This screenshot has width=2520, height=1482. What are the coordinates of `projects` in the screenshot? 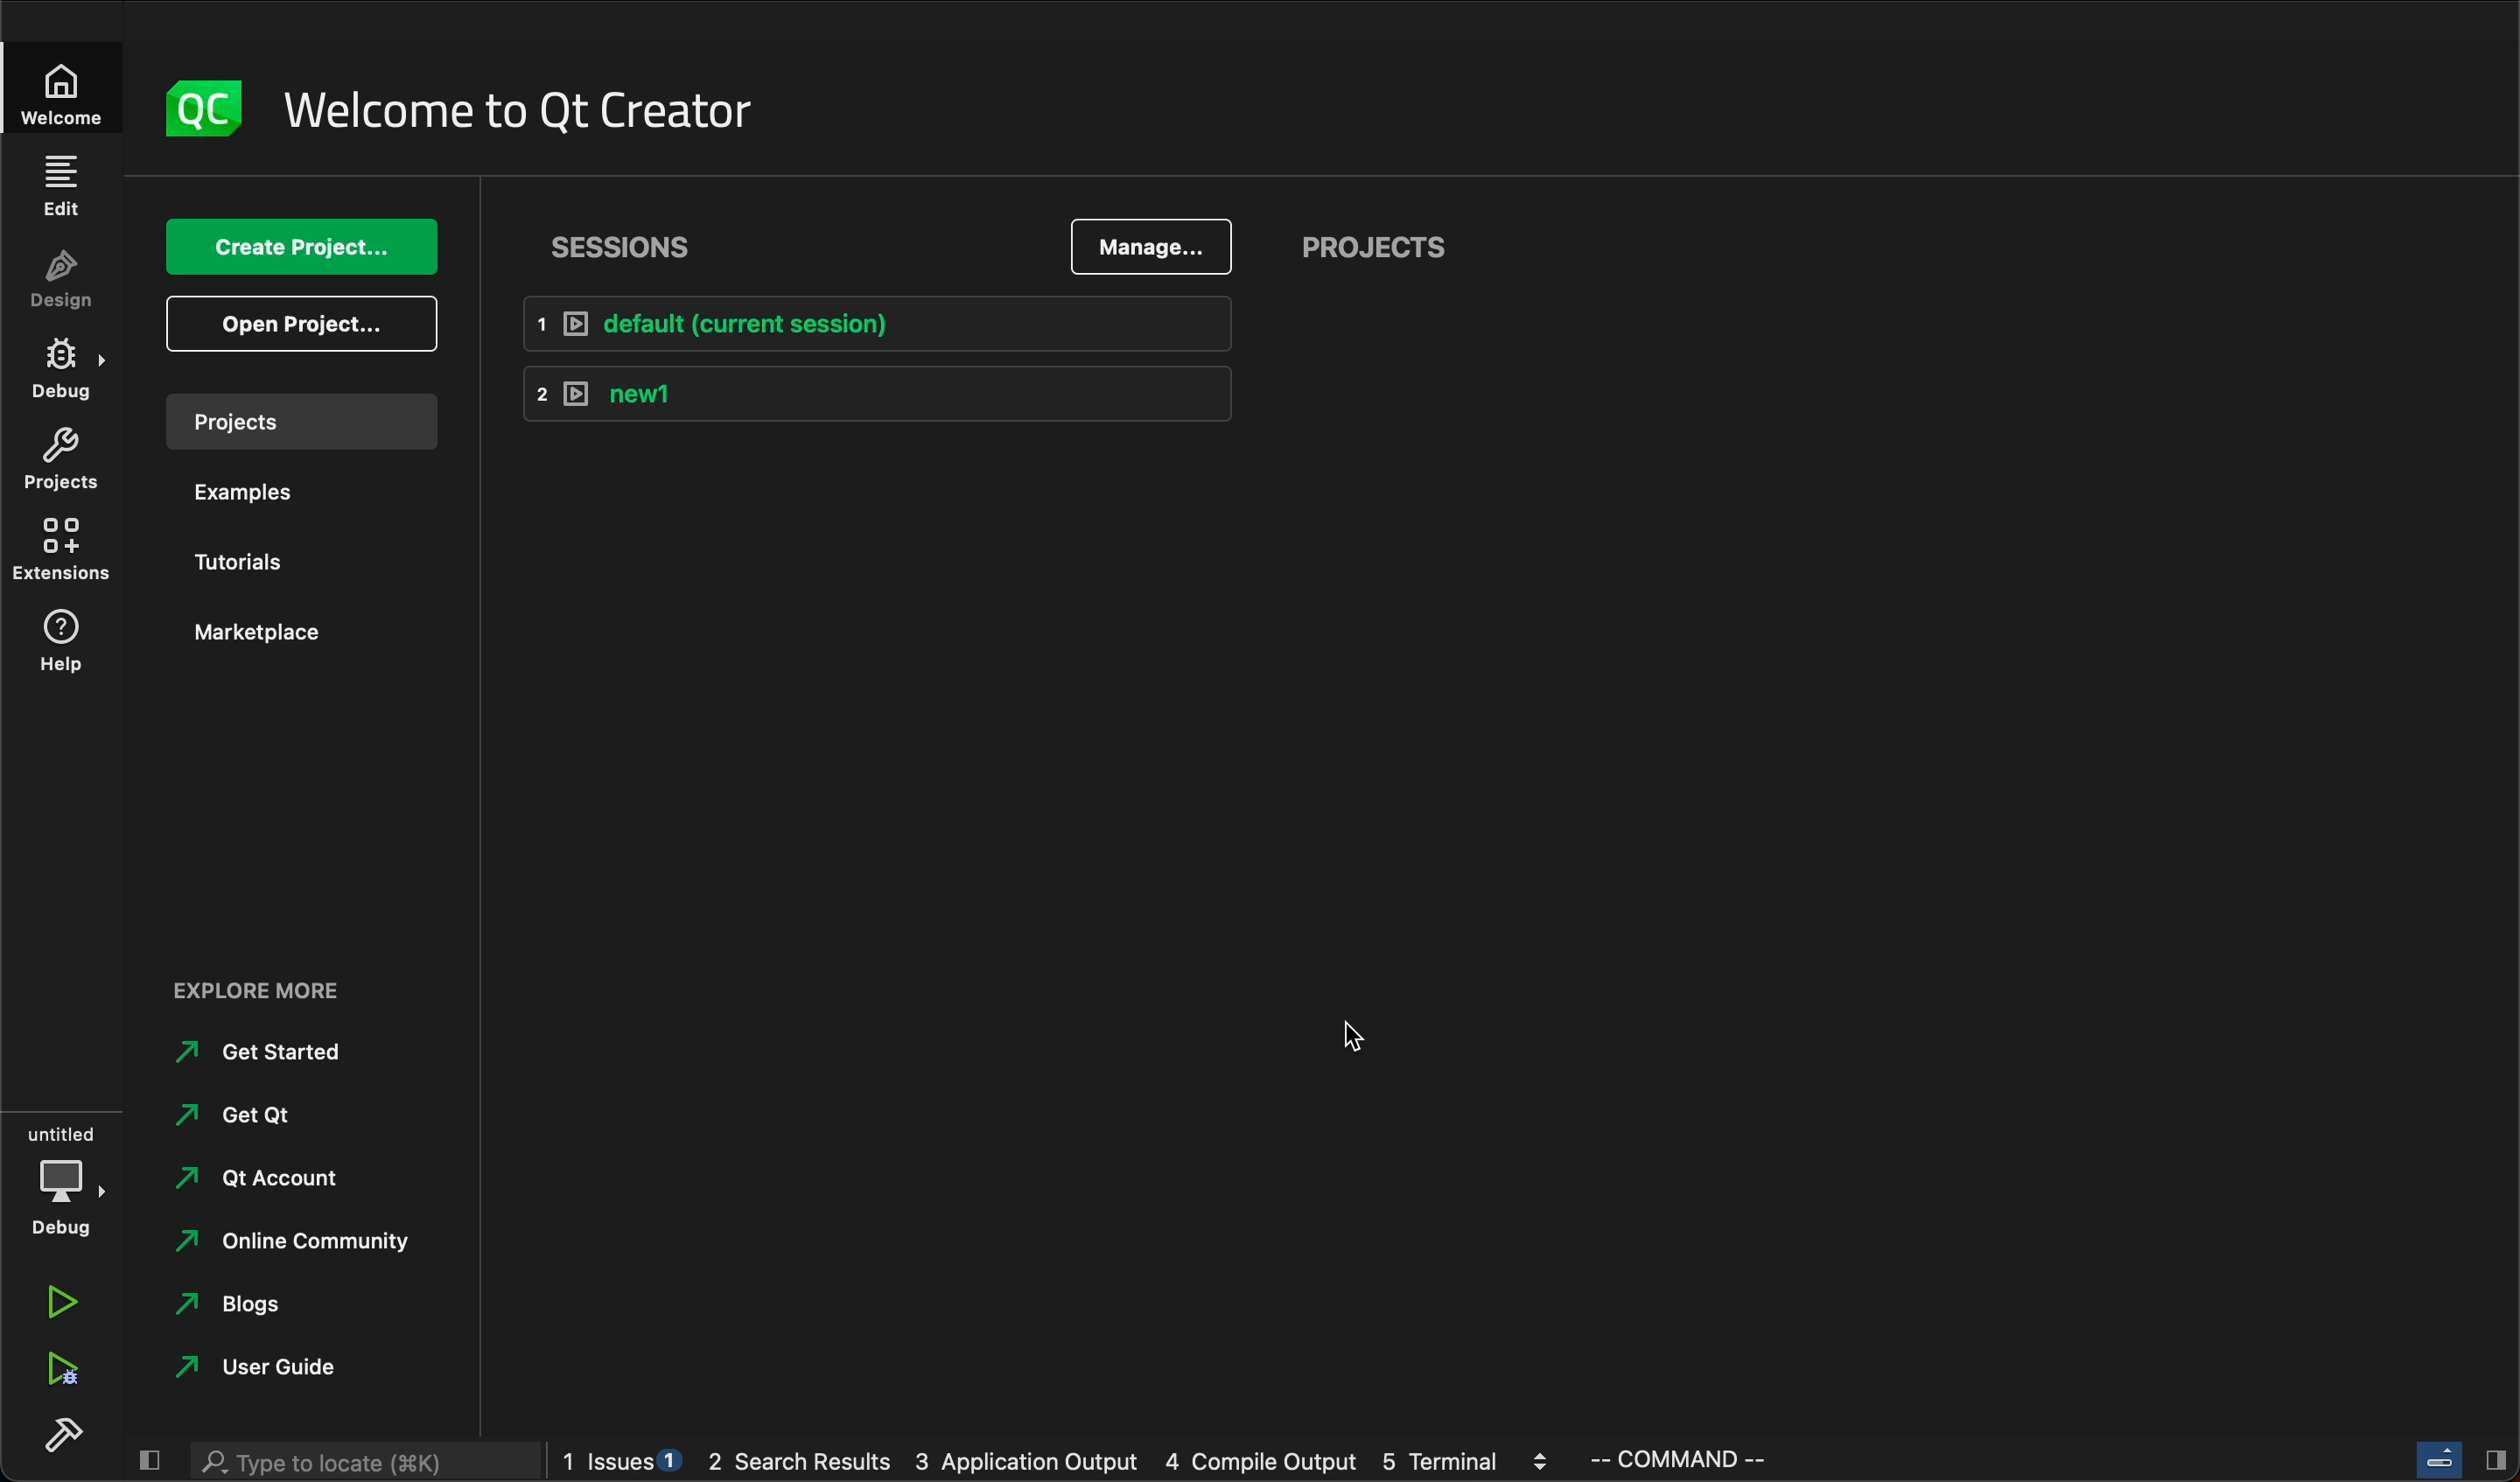 It's located at (59, 460).